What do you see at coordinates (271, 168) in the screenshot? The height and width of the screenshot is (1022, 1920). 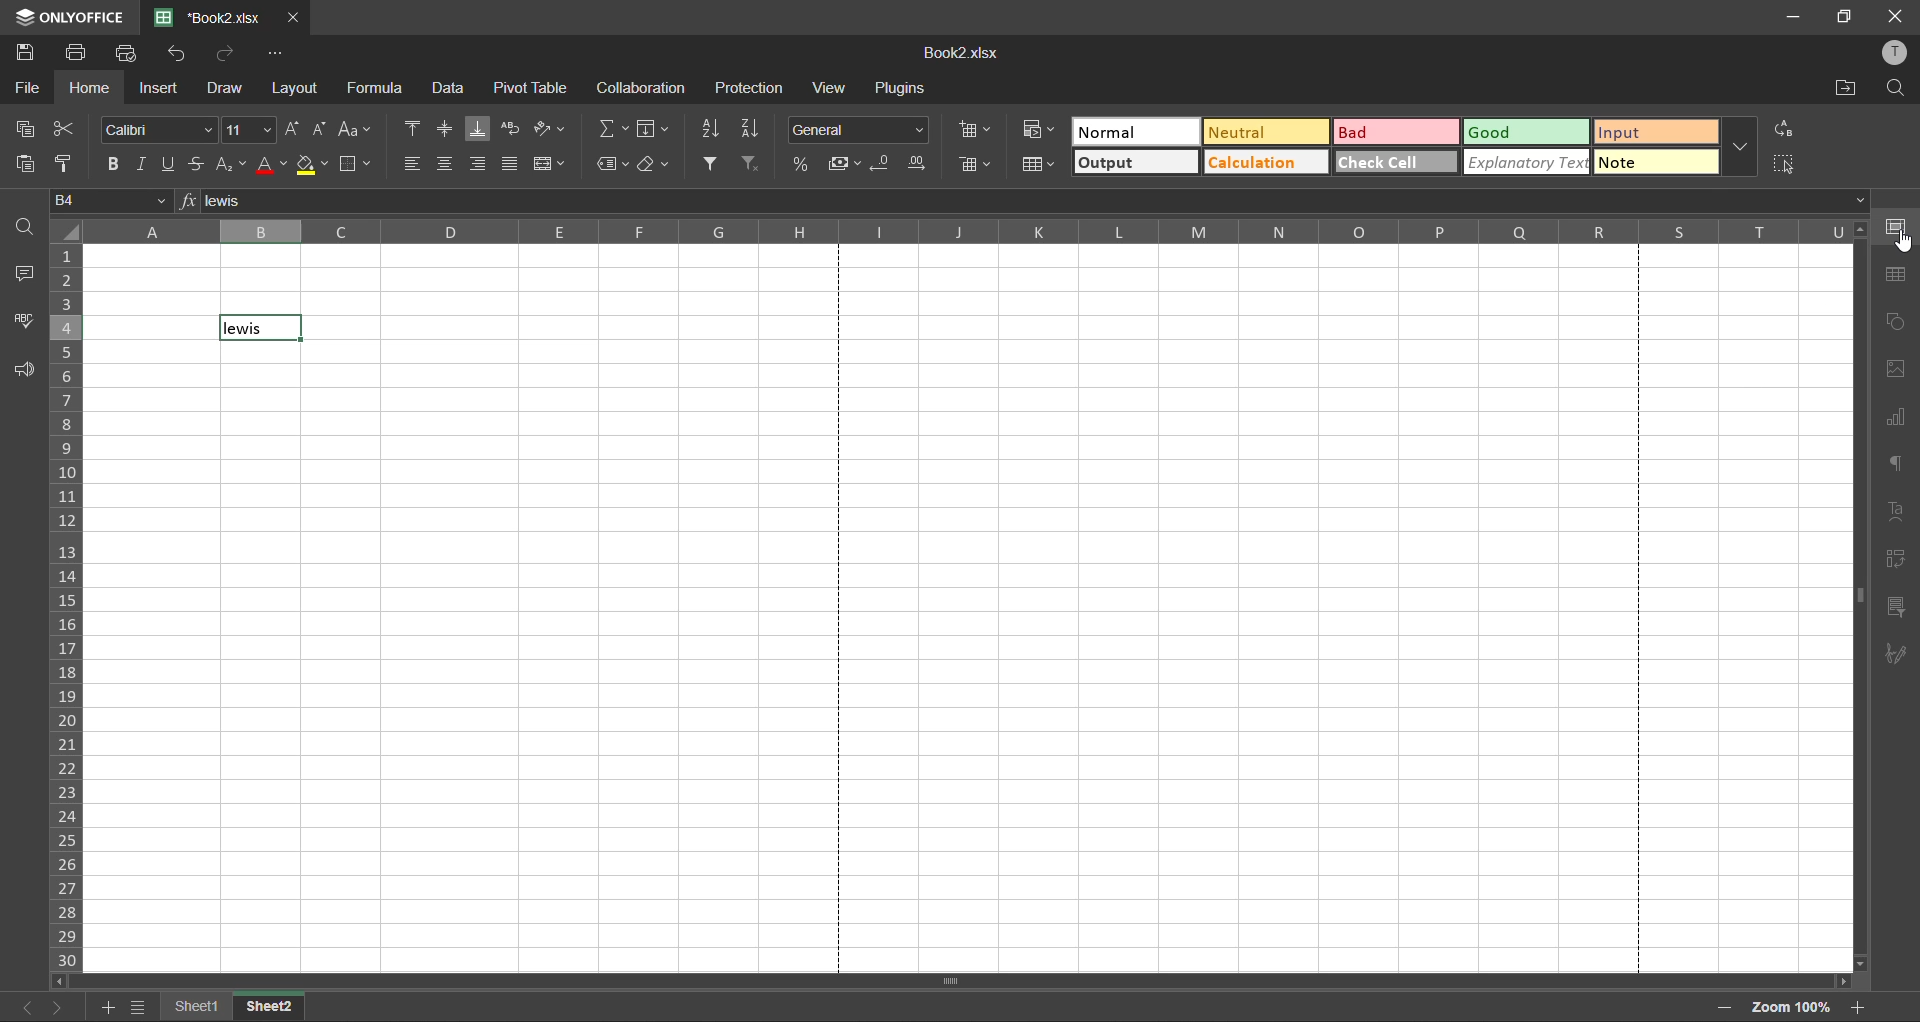 I see `font color` at bounding box center [271, 168].